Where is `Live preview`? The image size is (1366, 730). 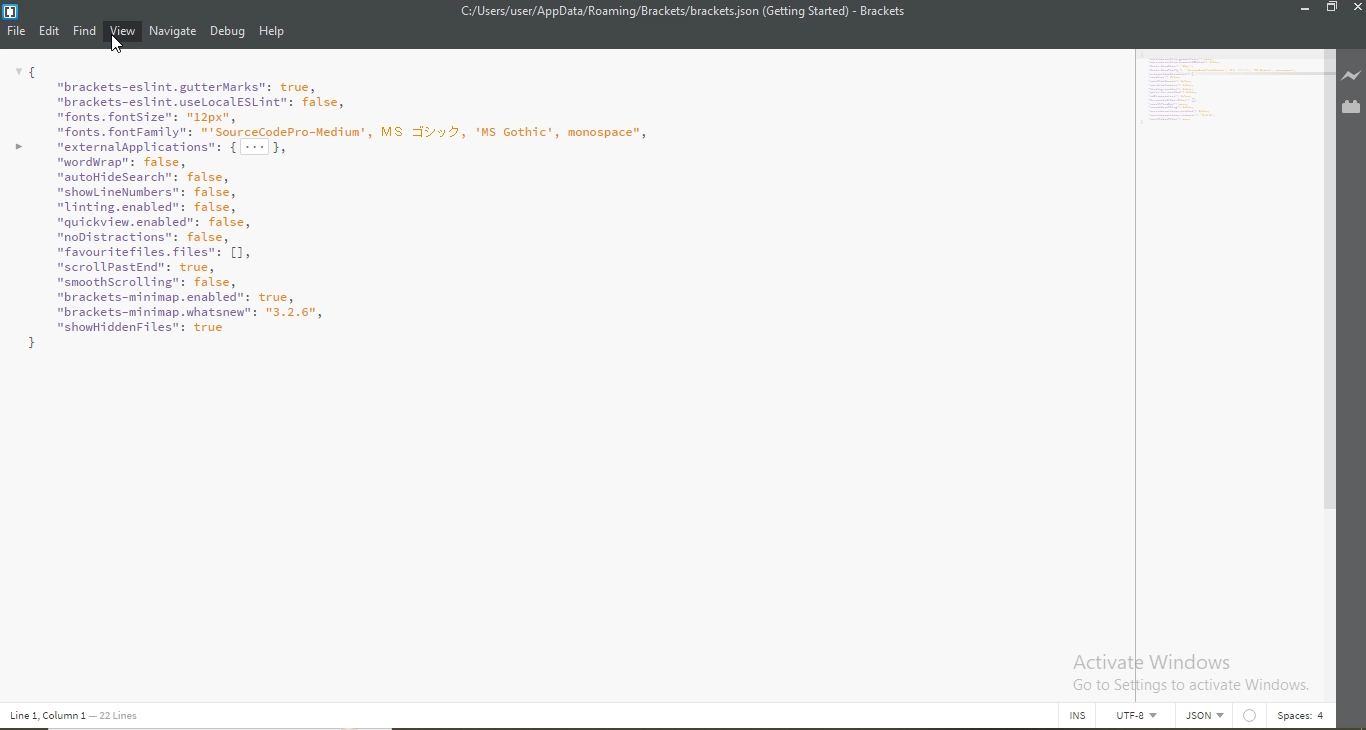
Live preview is located at coordinates (1351, 76).